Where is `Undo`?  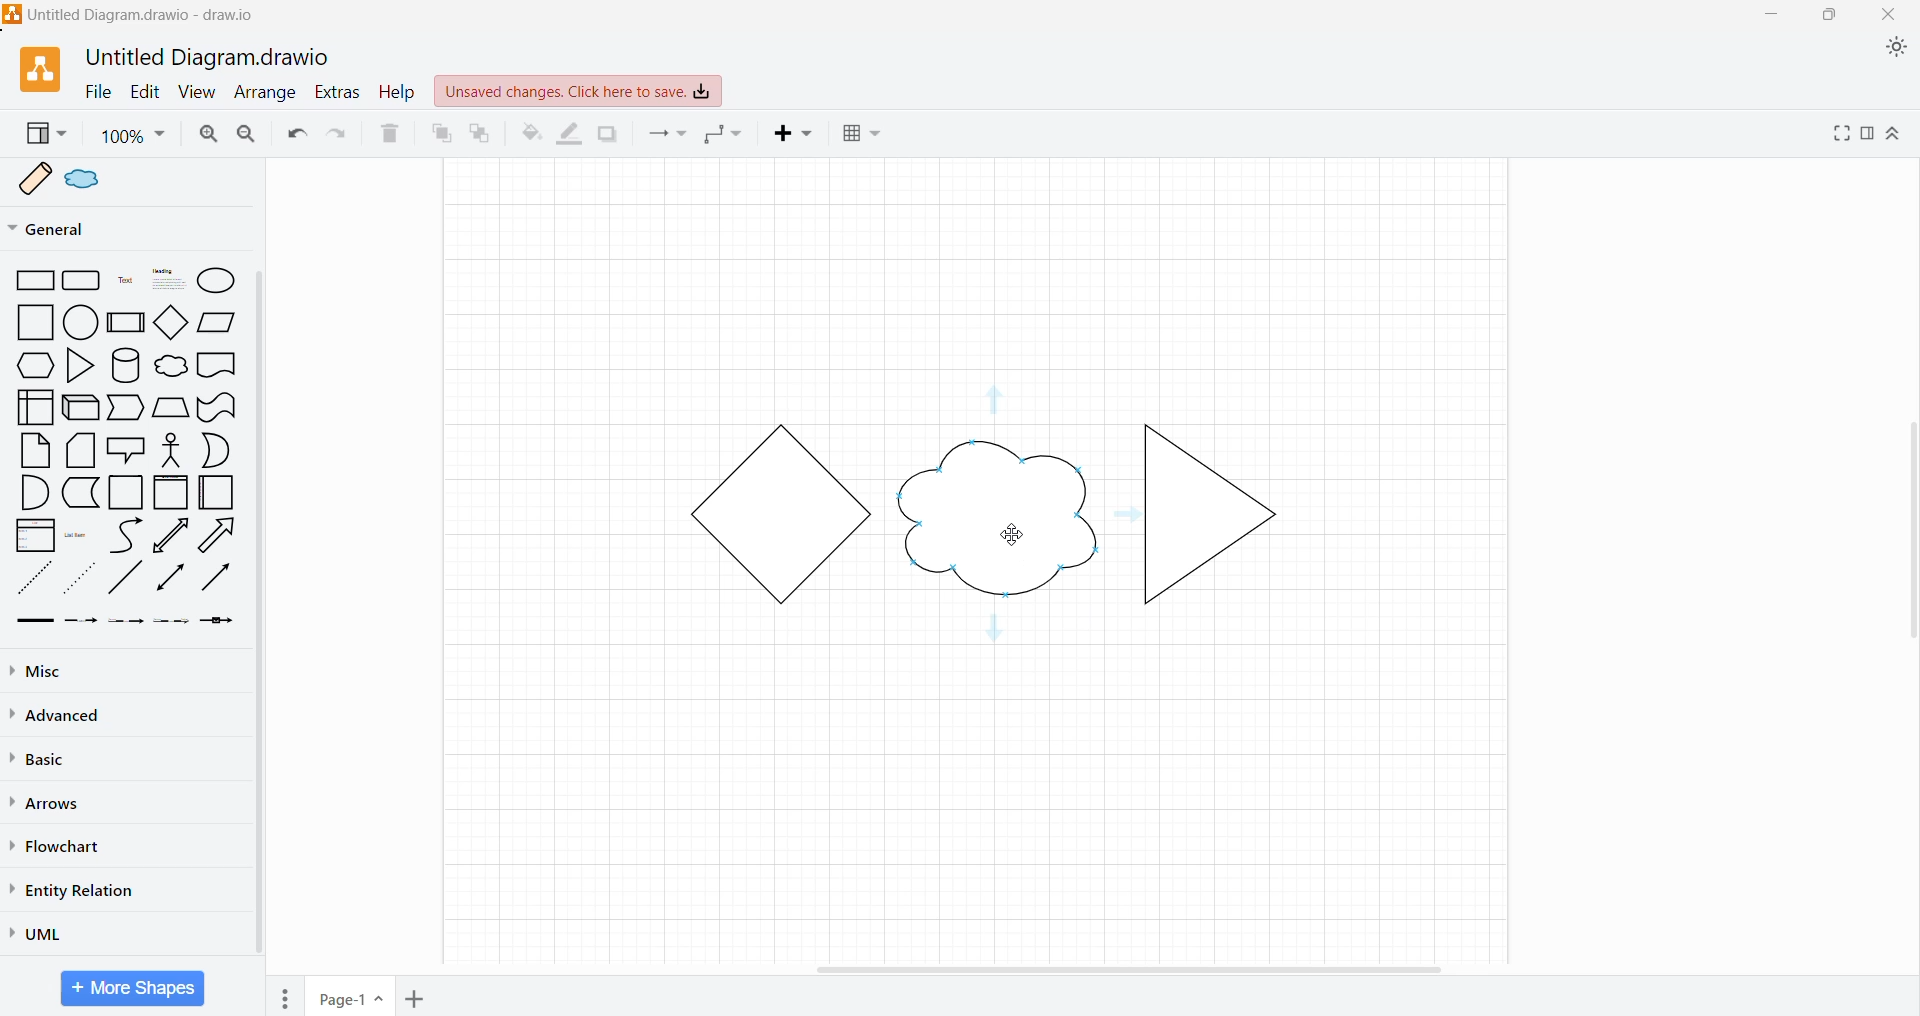 Undo is located at coordinates (296, 136).